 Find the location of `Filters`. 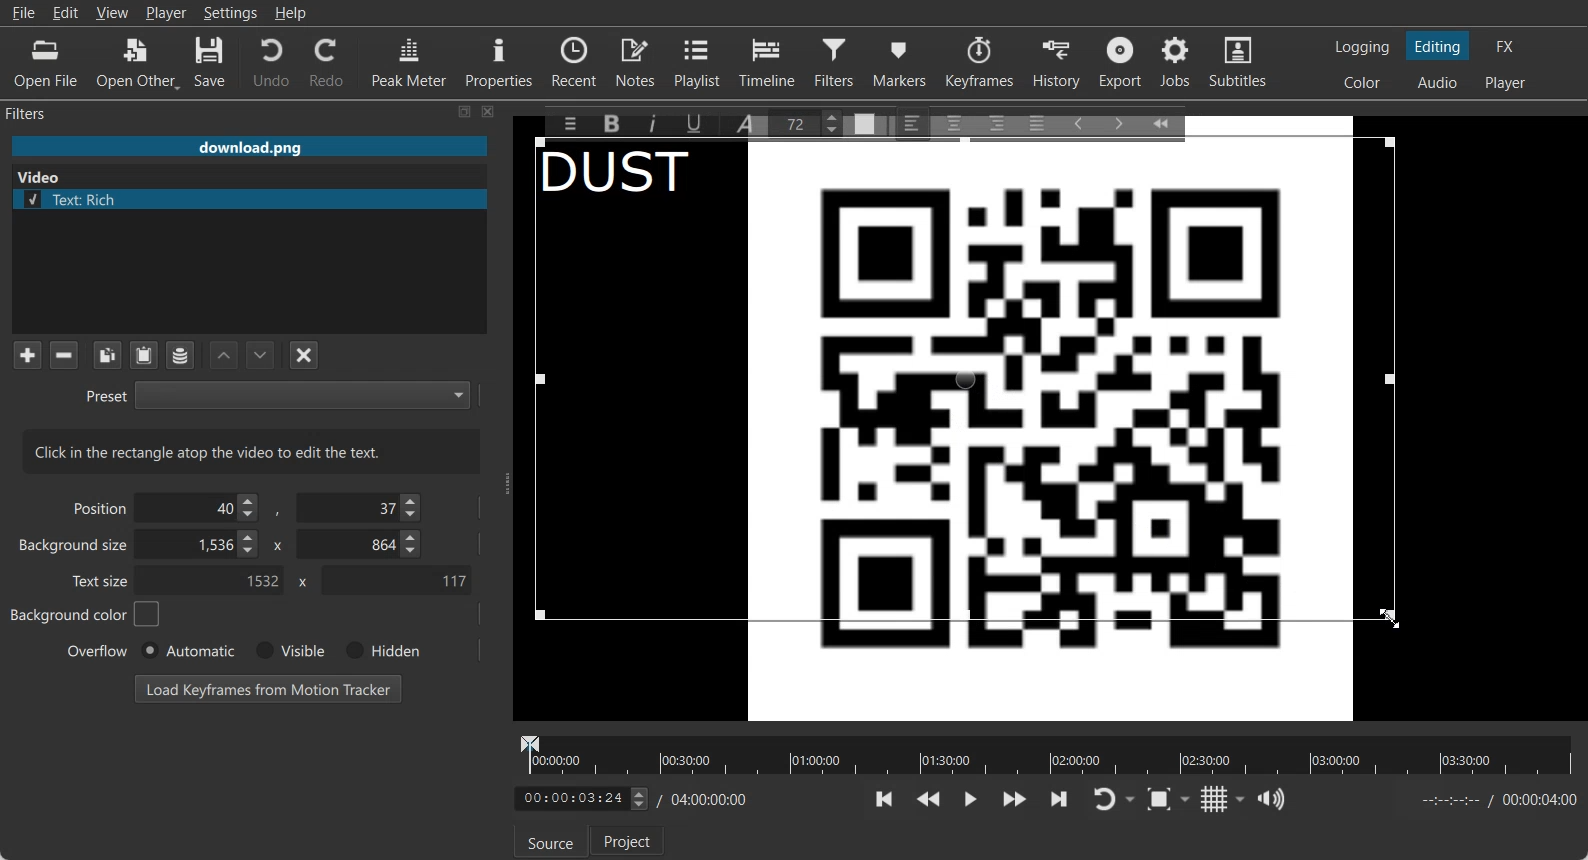

Filters is located at coordinates (837, 61).